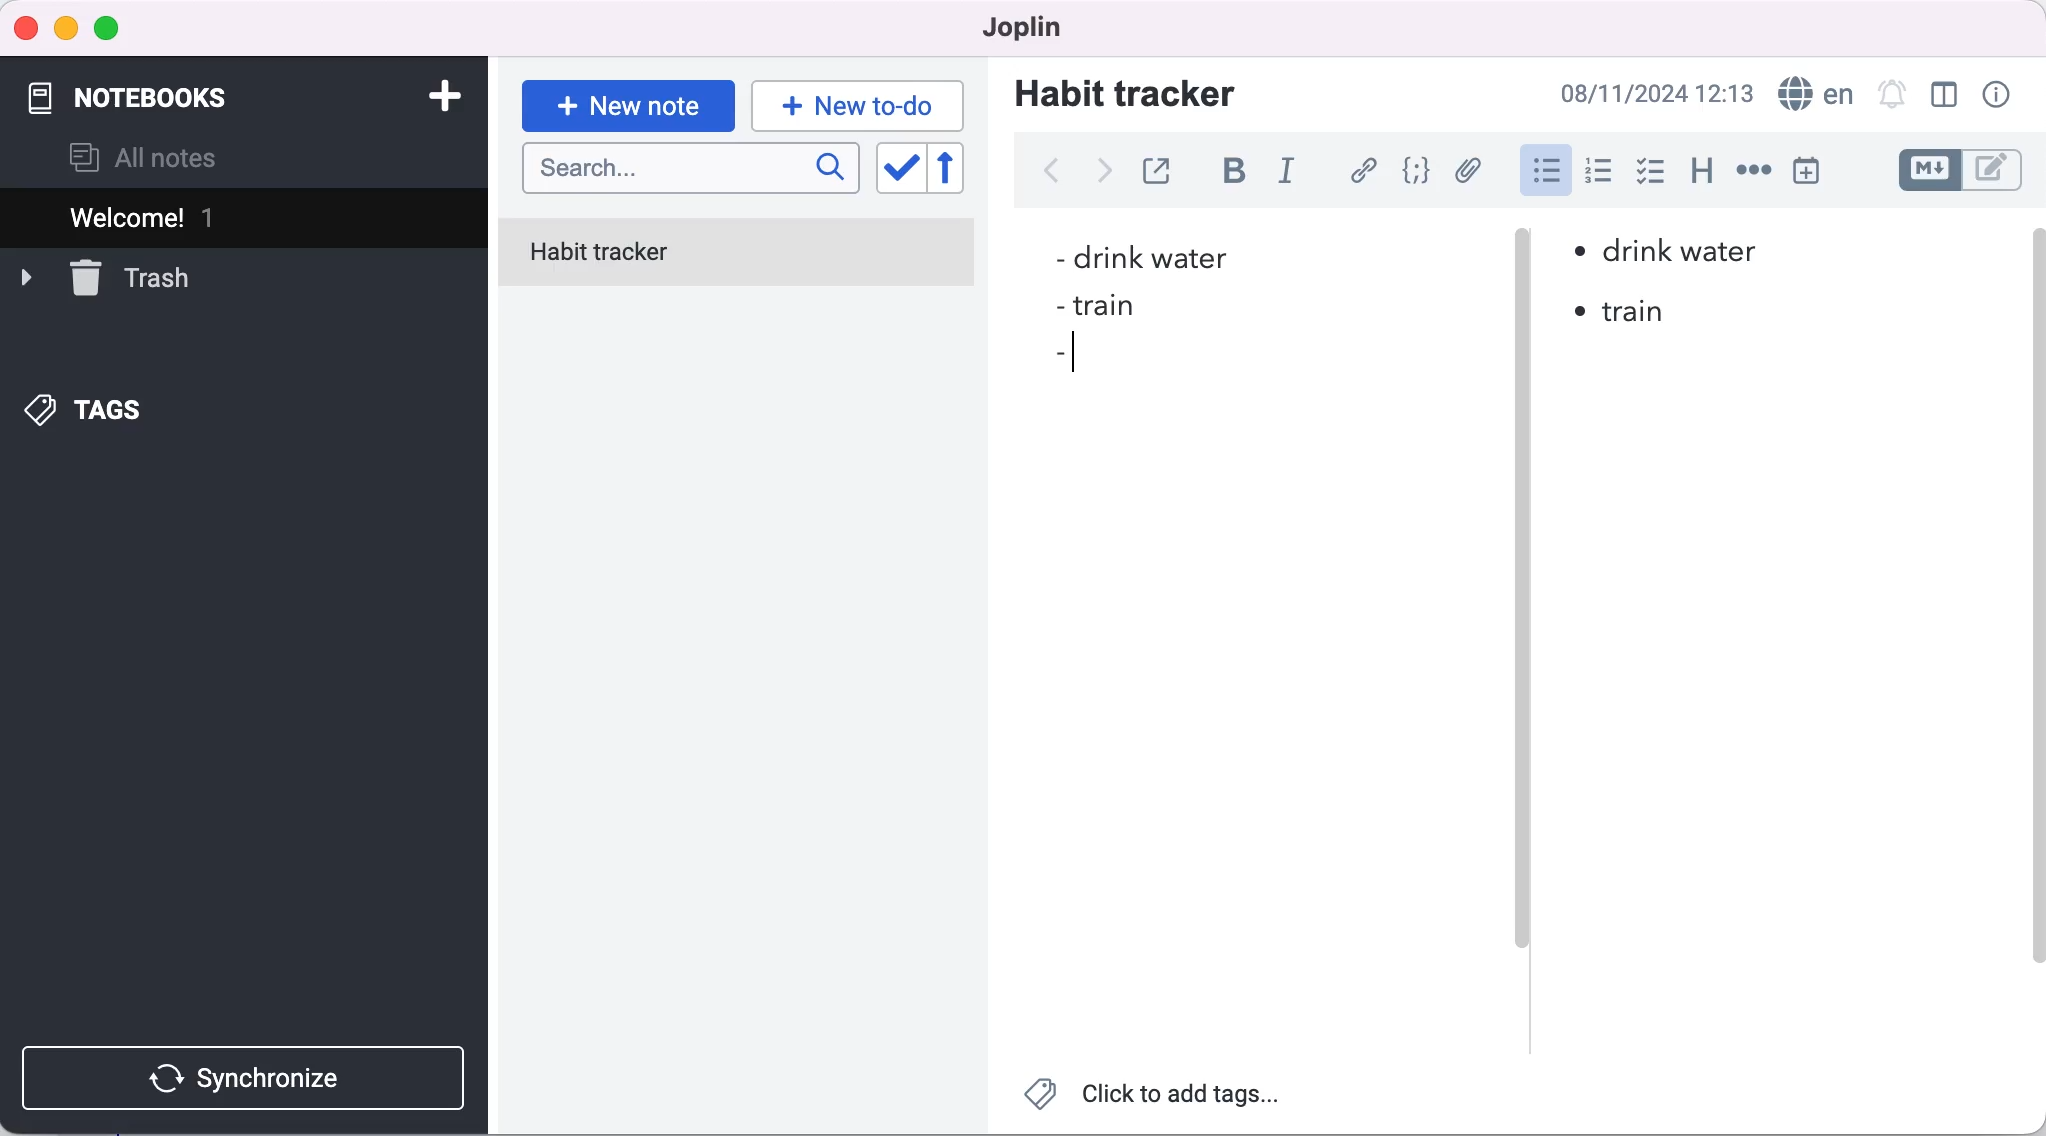  Describe the element at coordinates (1292, 174) in the screenshot. I see `italic` at that location.